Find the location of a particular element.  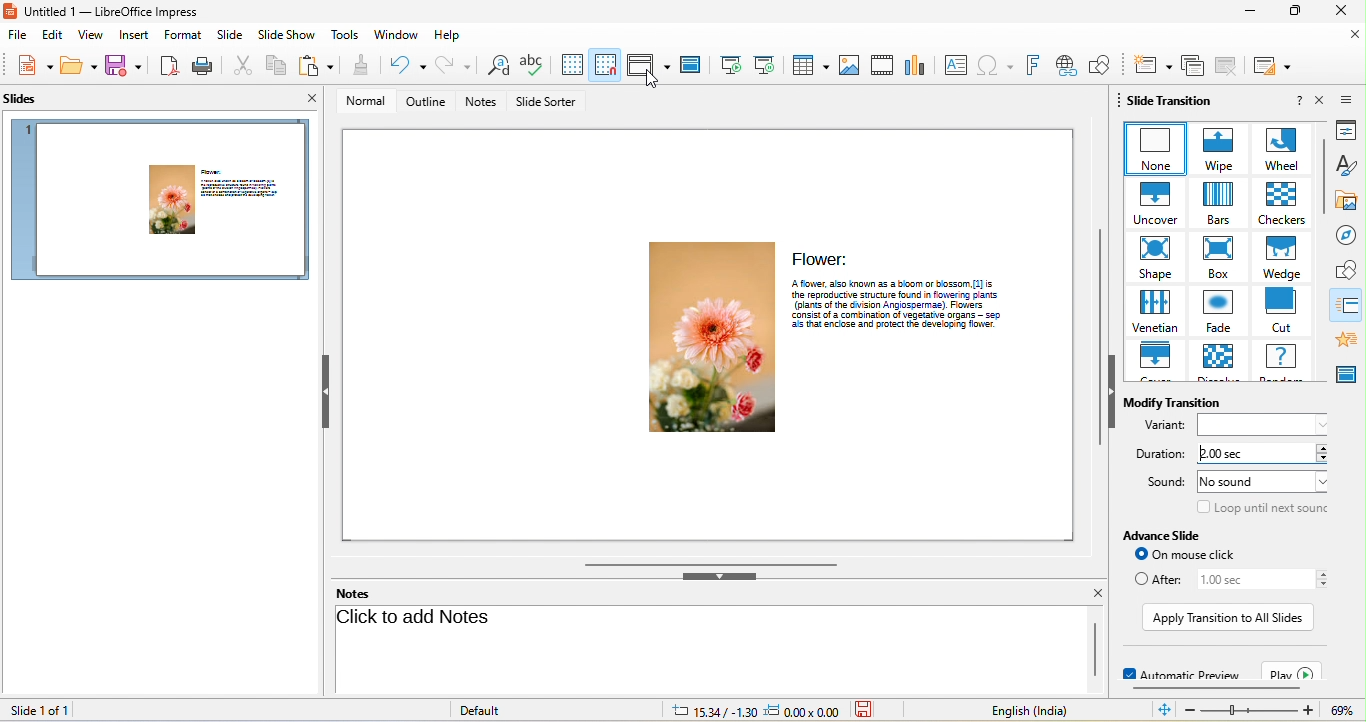

close is located at coordinates (1320, 100).